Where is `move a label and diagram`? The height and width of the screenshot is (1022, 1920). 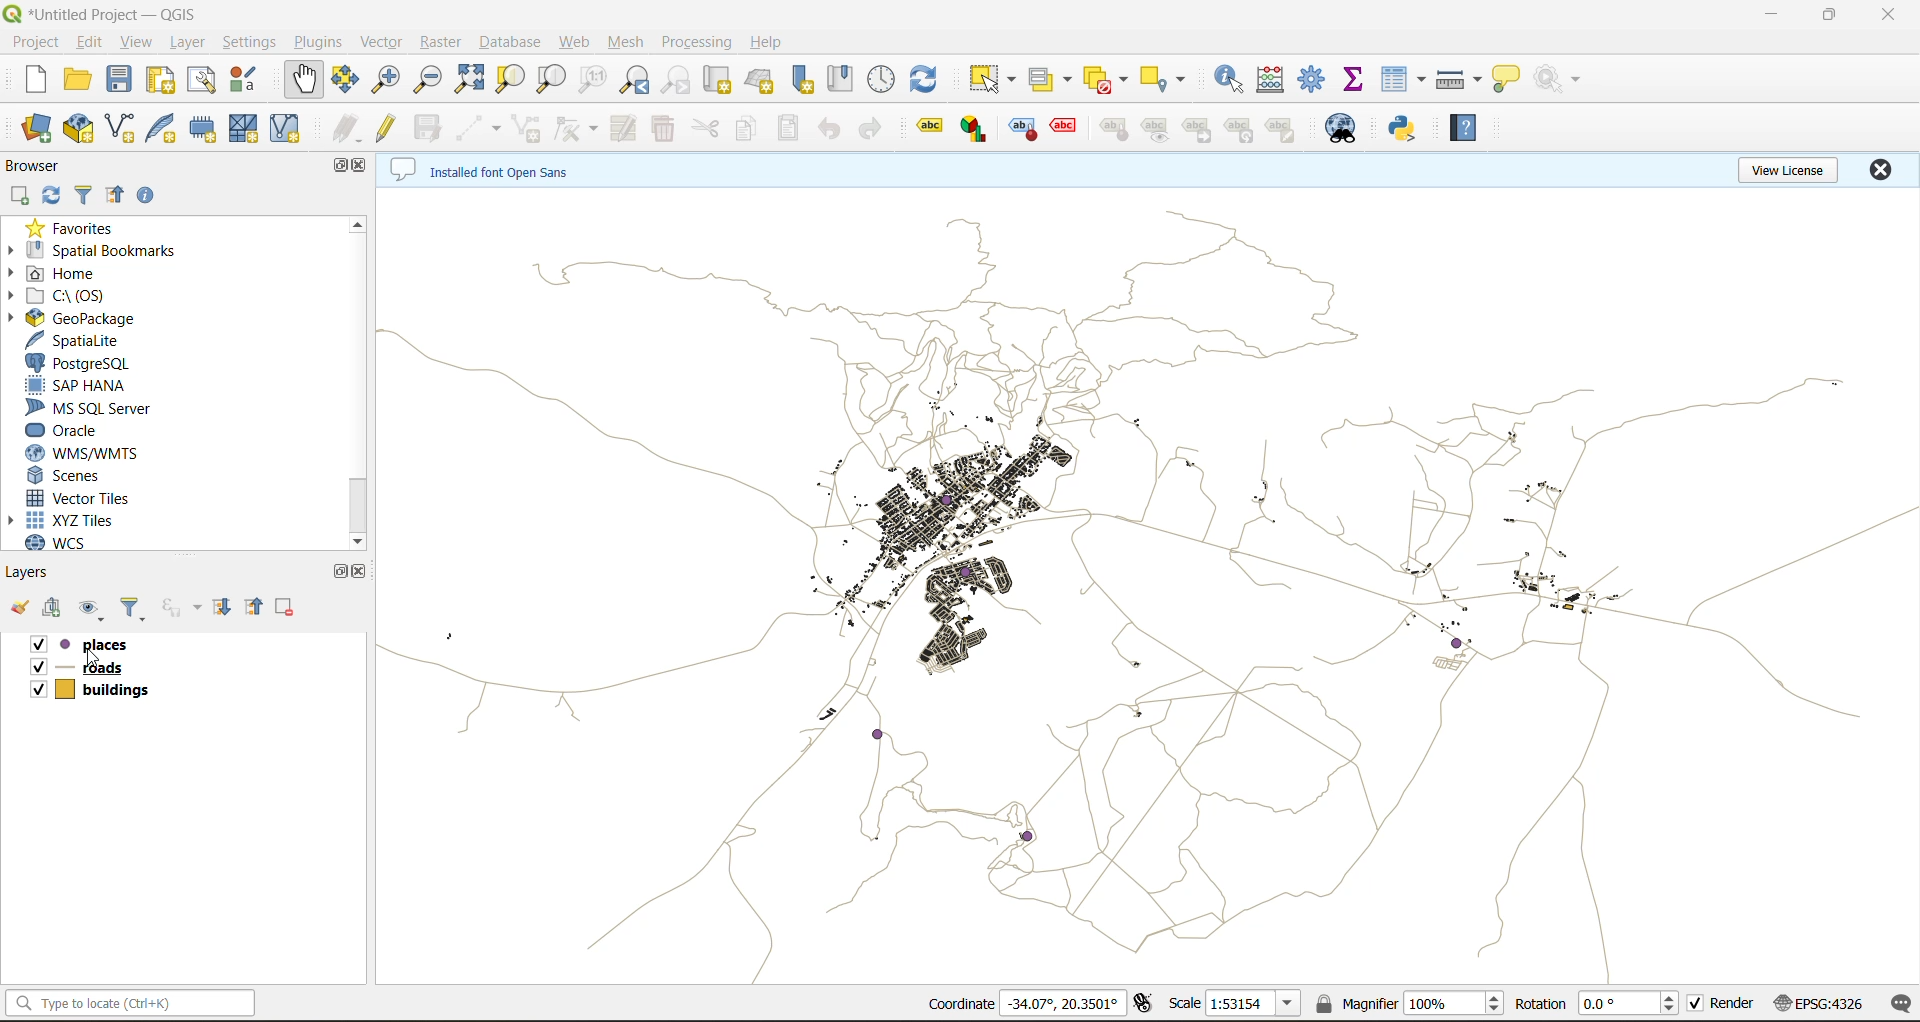 move a label and diagram is located at coordinates (1203, 128).